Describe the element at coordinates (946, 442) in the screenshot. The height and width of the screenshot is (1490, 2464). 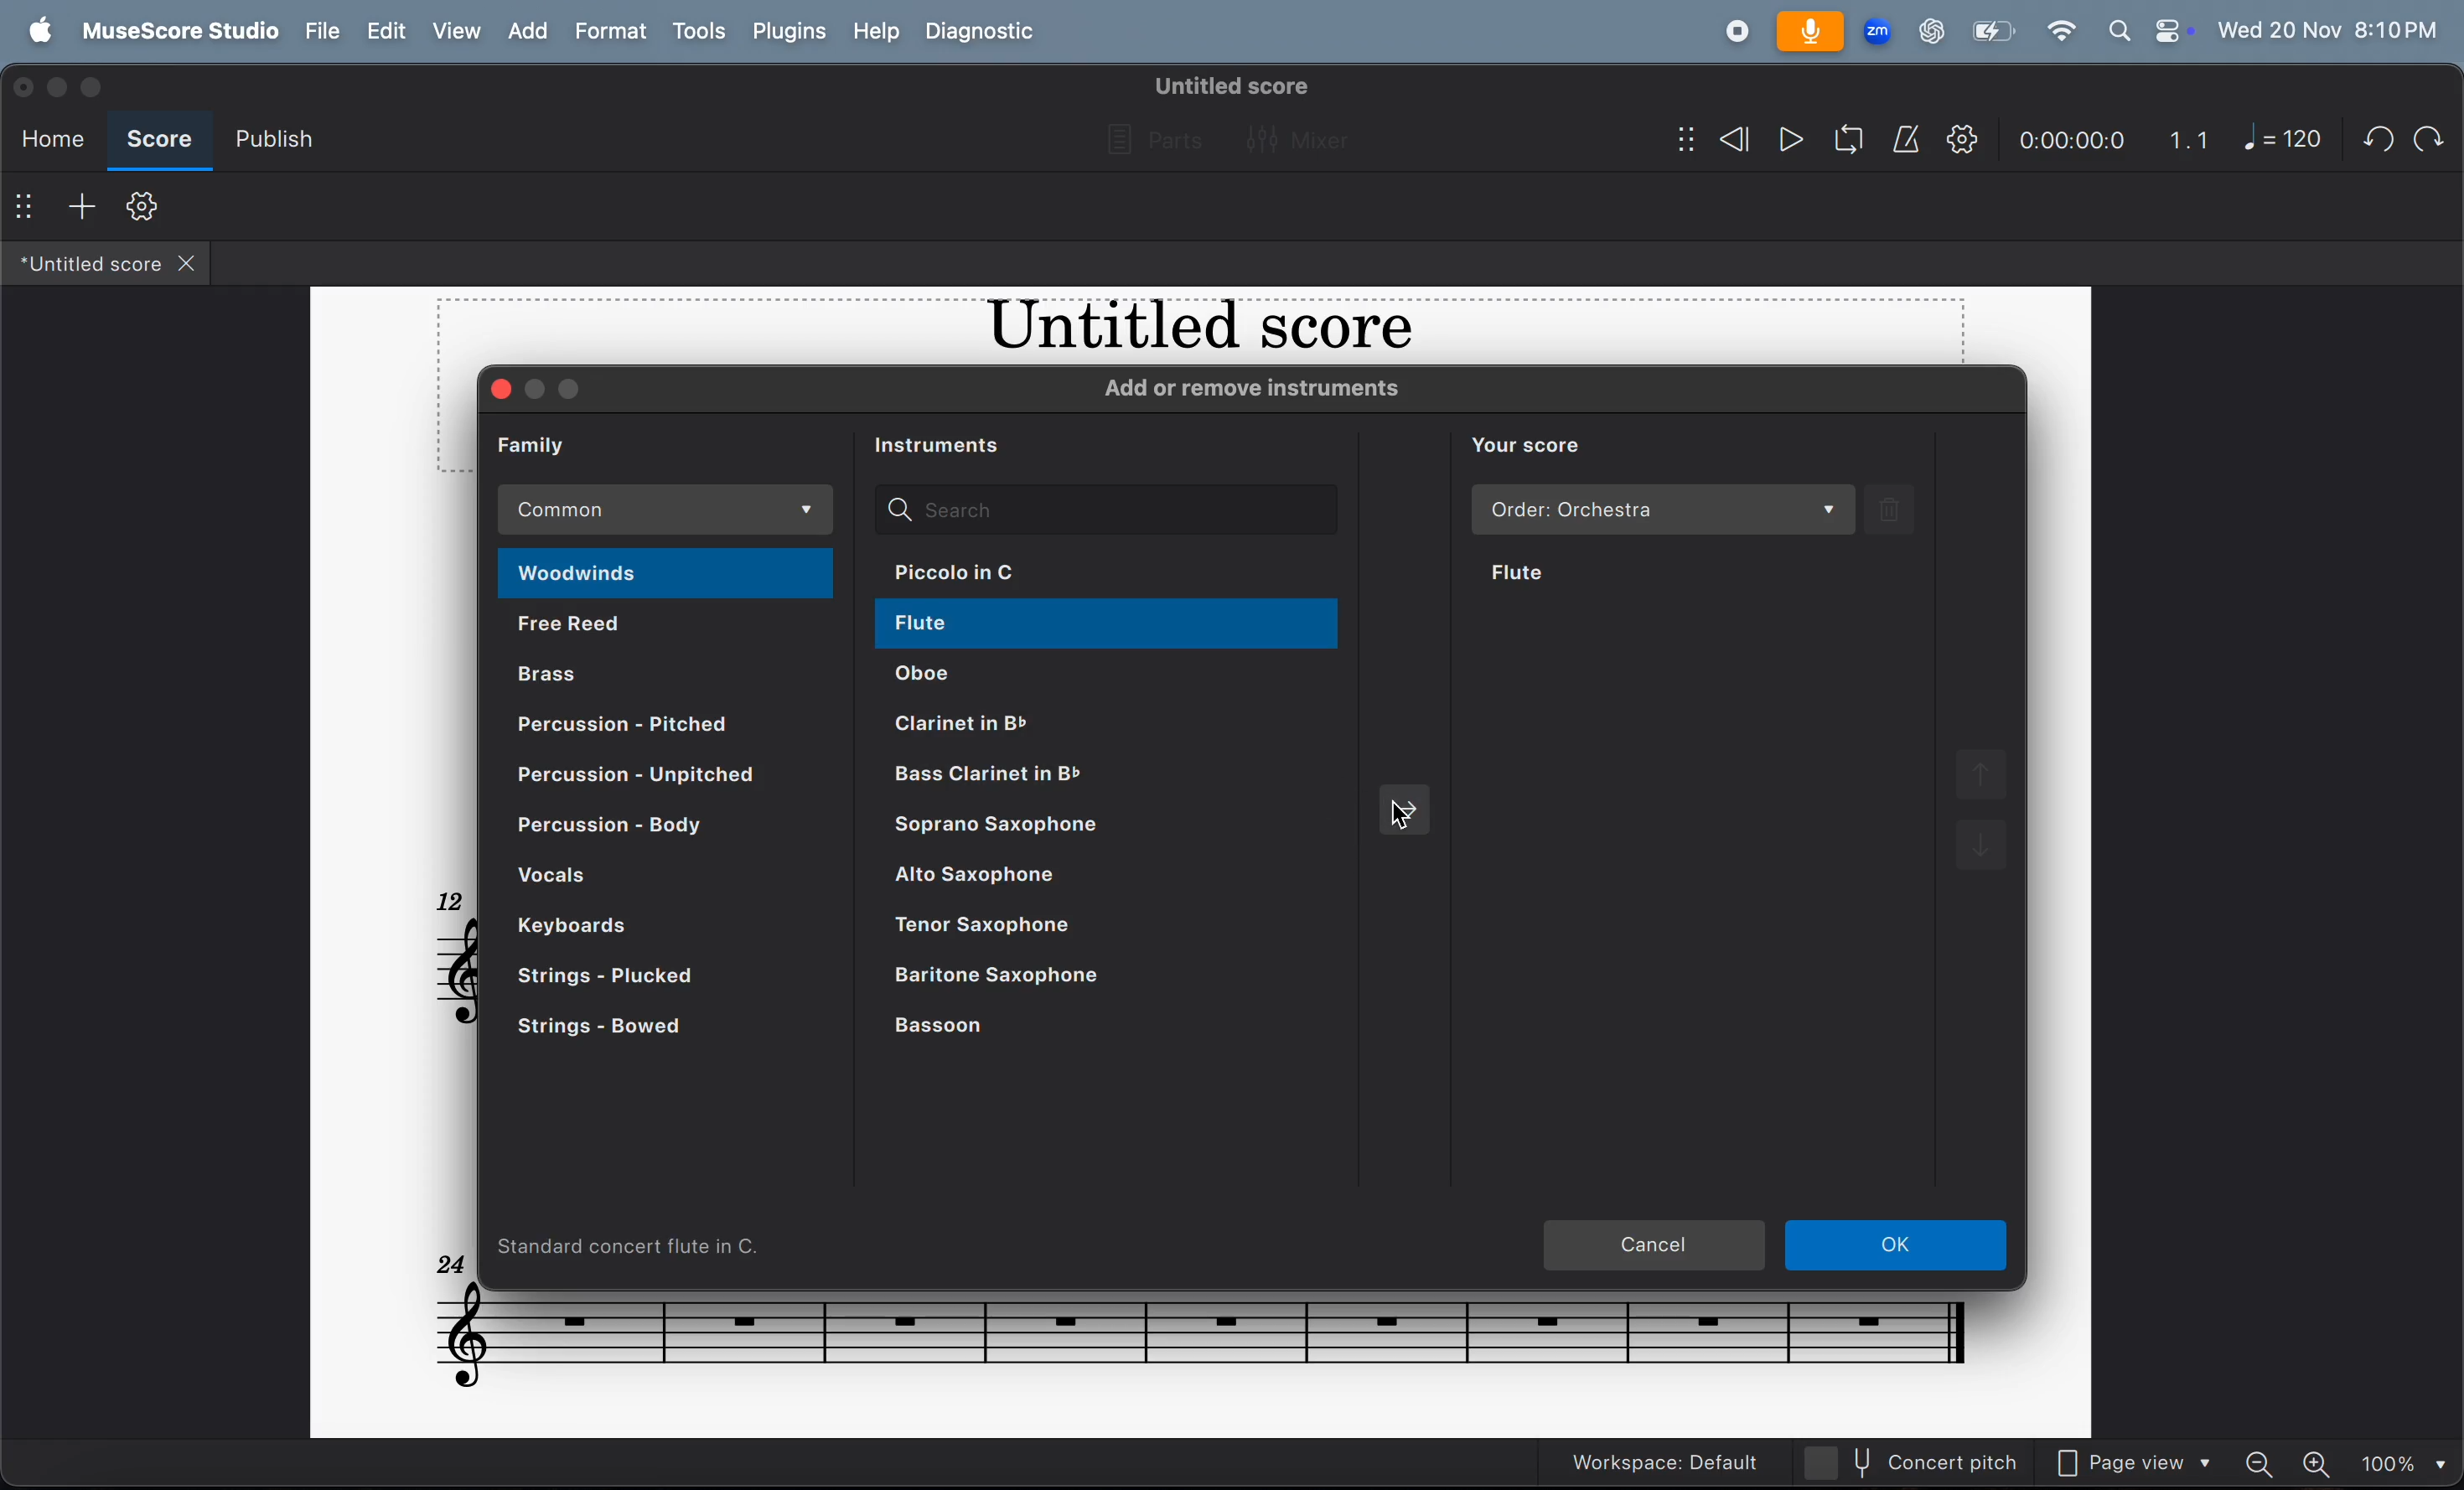
I see `instruments` at that location.